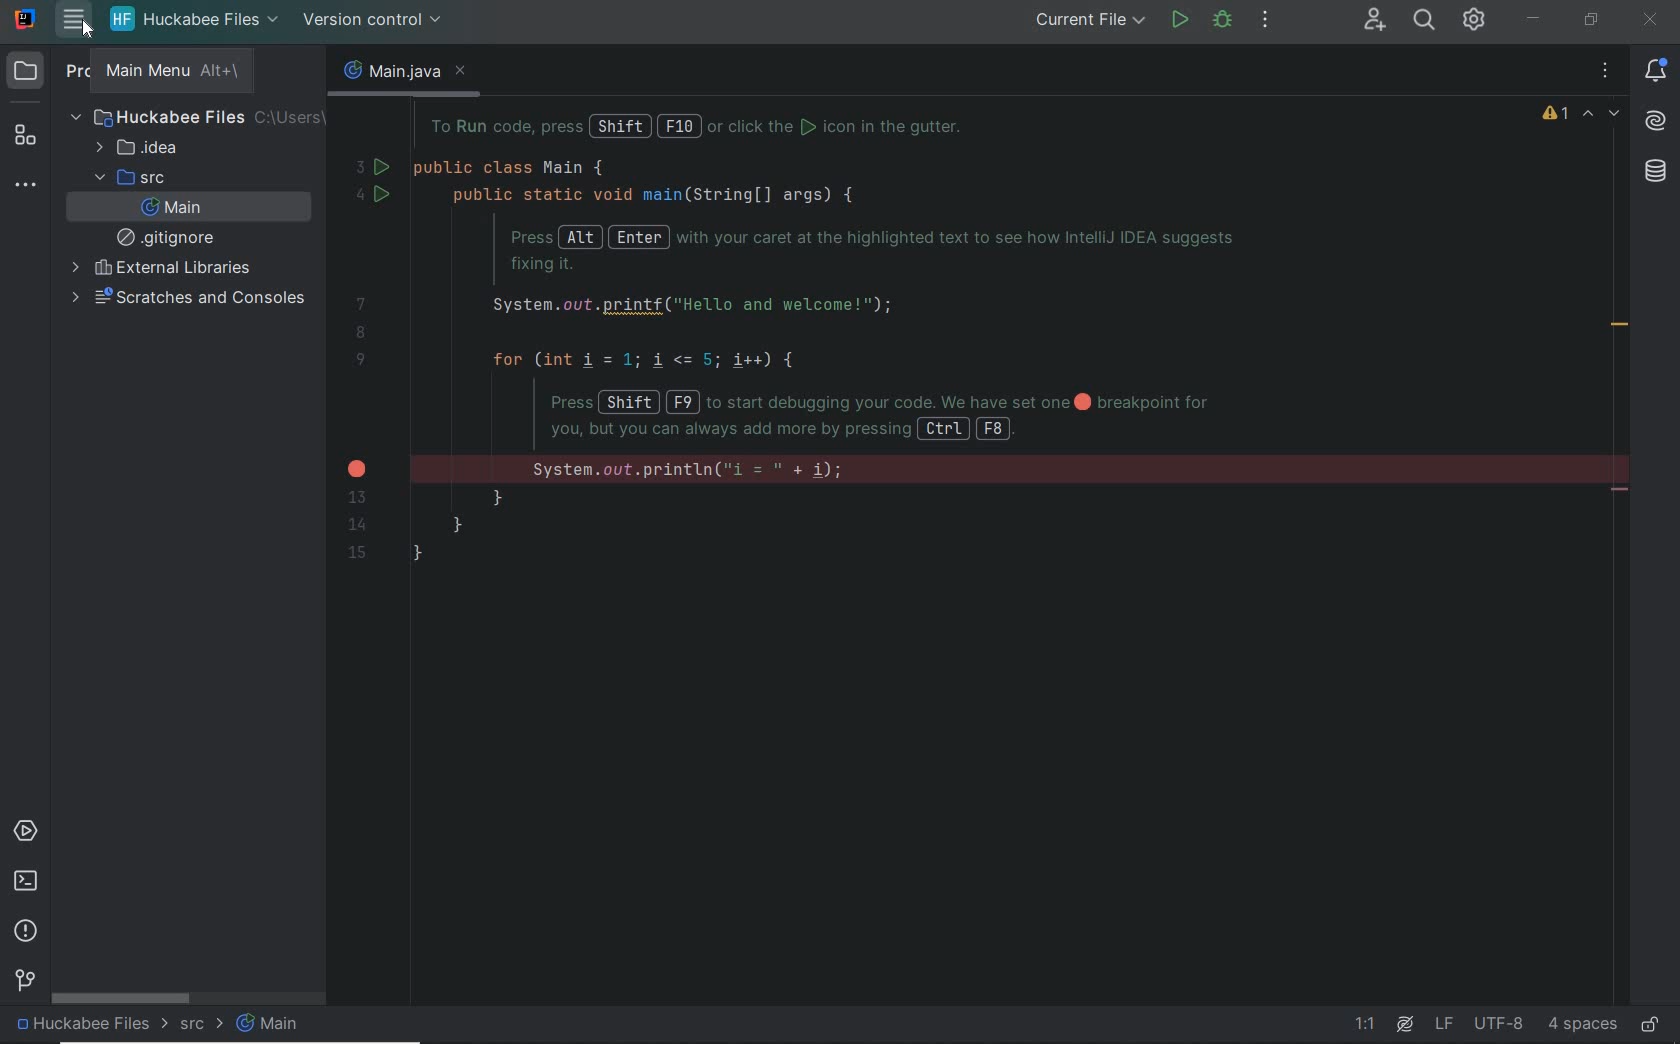 The width and height of the screenshot is (1680, 1044). What do you see at coordinates (1652, 20) in the screenshot?
I see `CLOSE` at bounding box center [1652, 20].